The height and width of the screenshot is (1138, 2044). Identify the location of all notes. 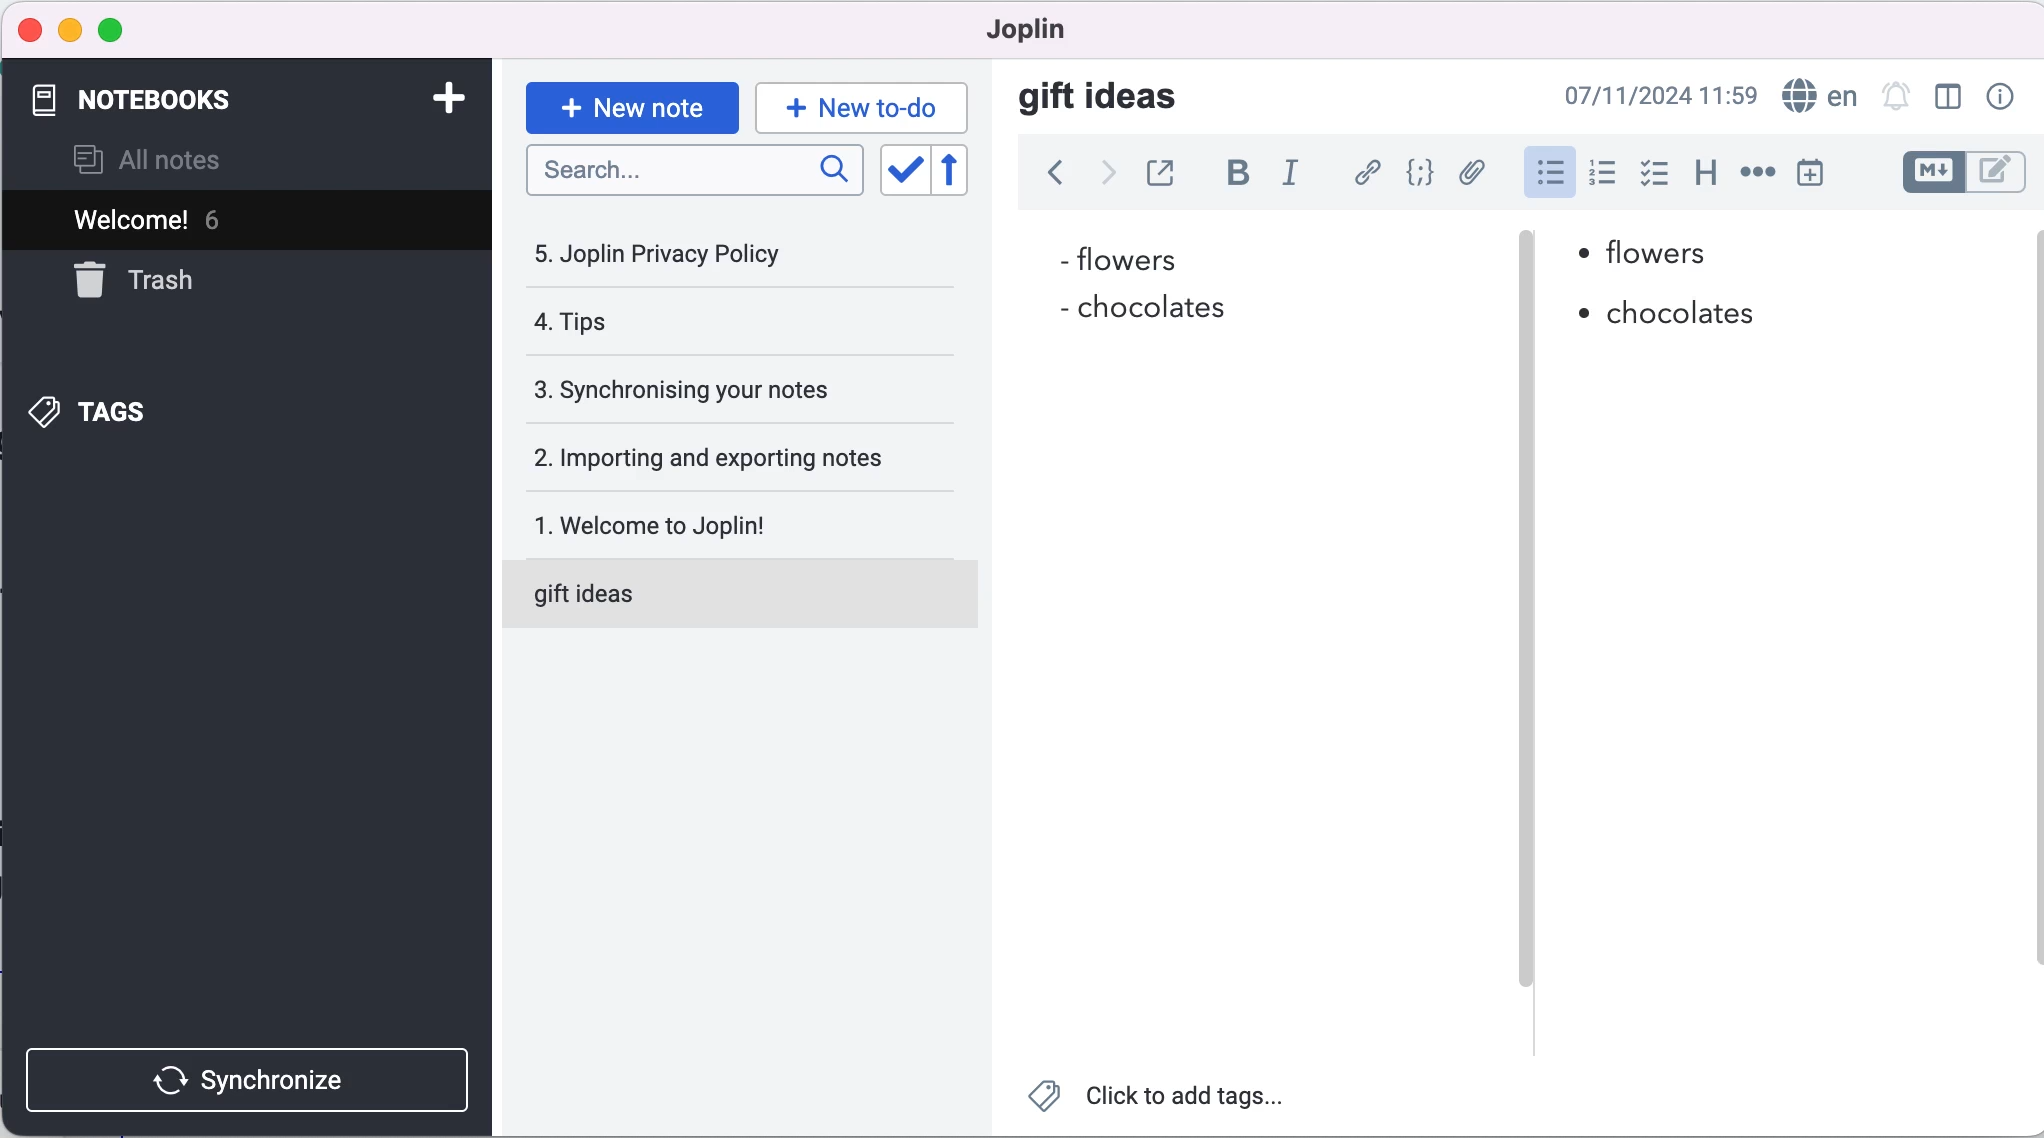
(174, 158).